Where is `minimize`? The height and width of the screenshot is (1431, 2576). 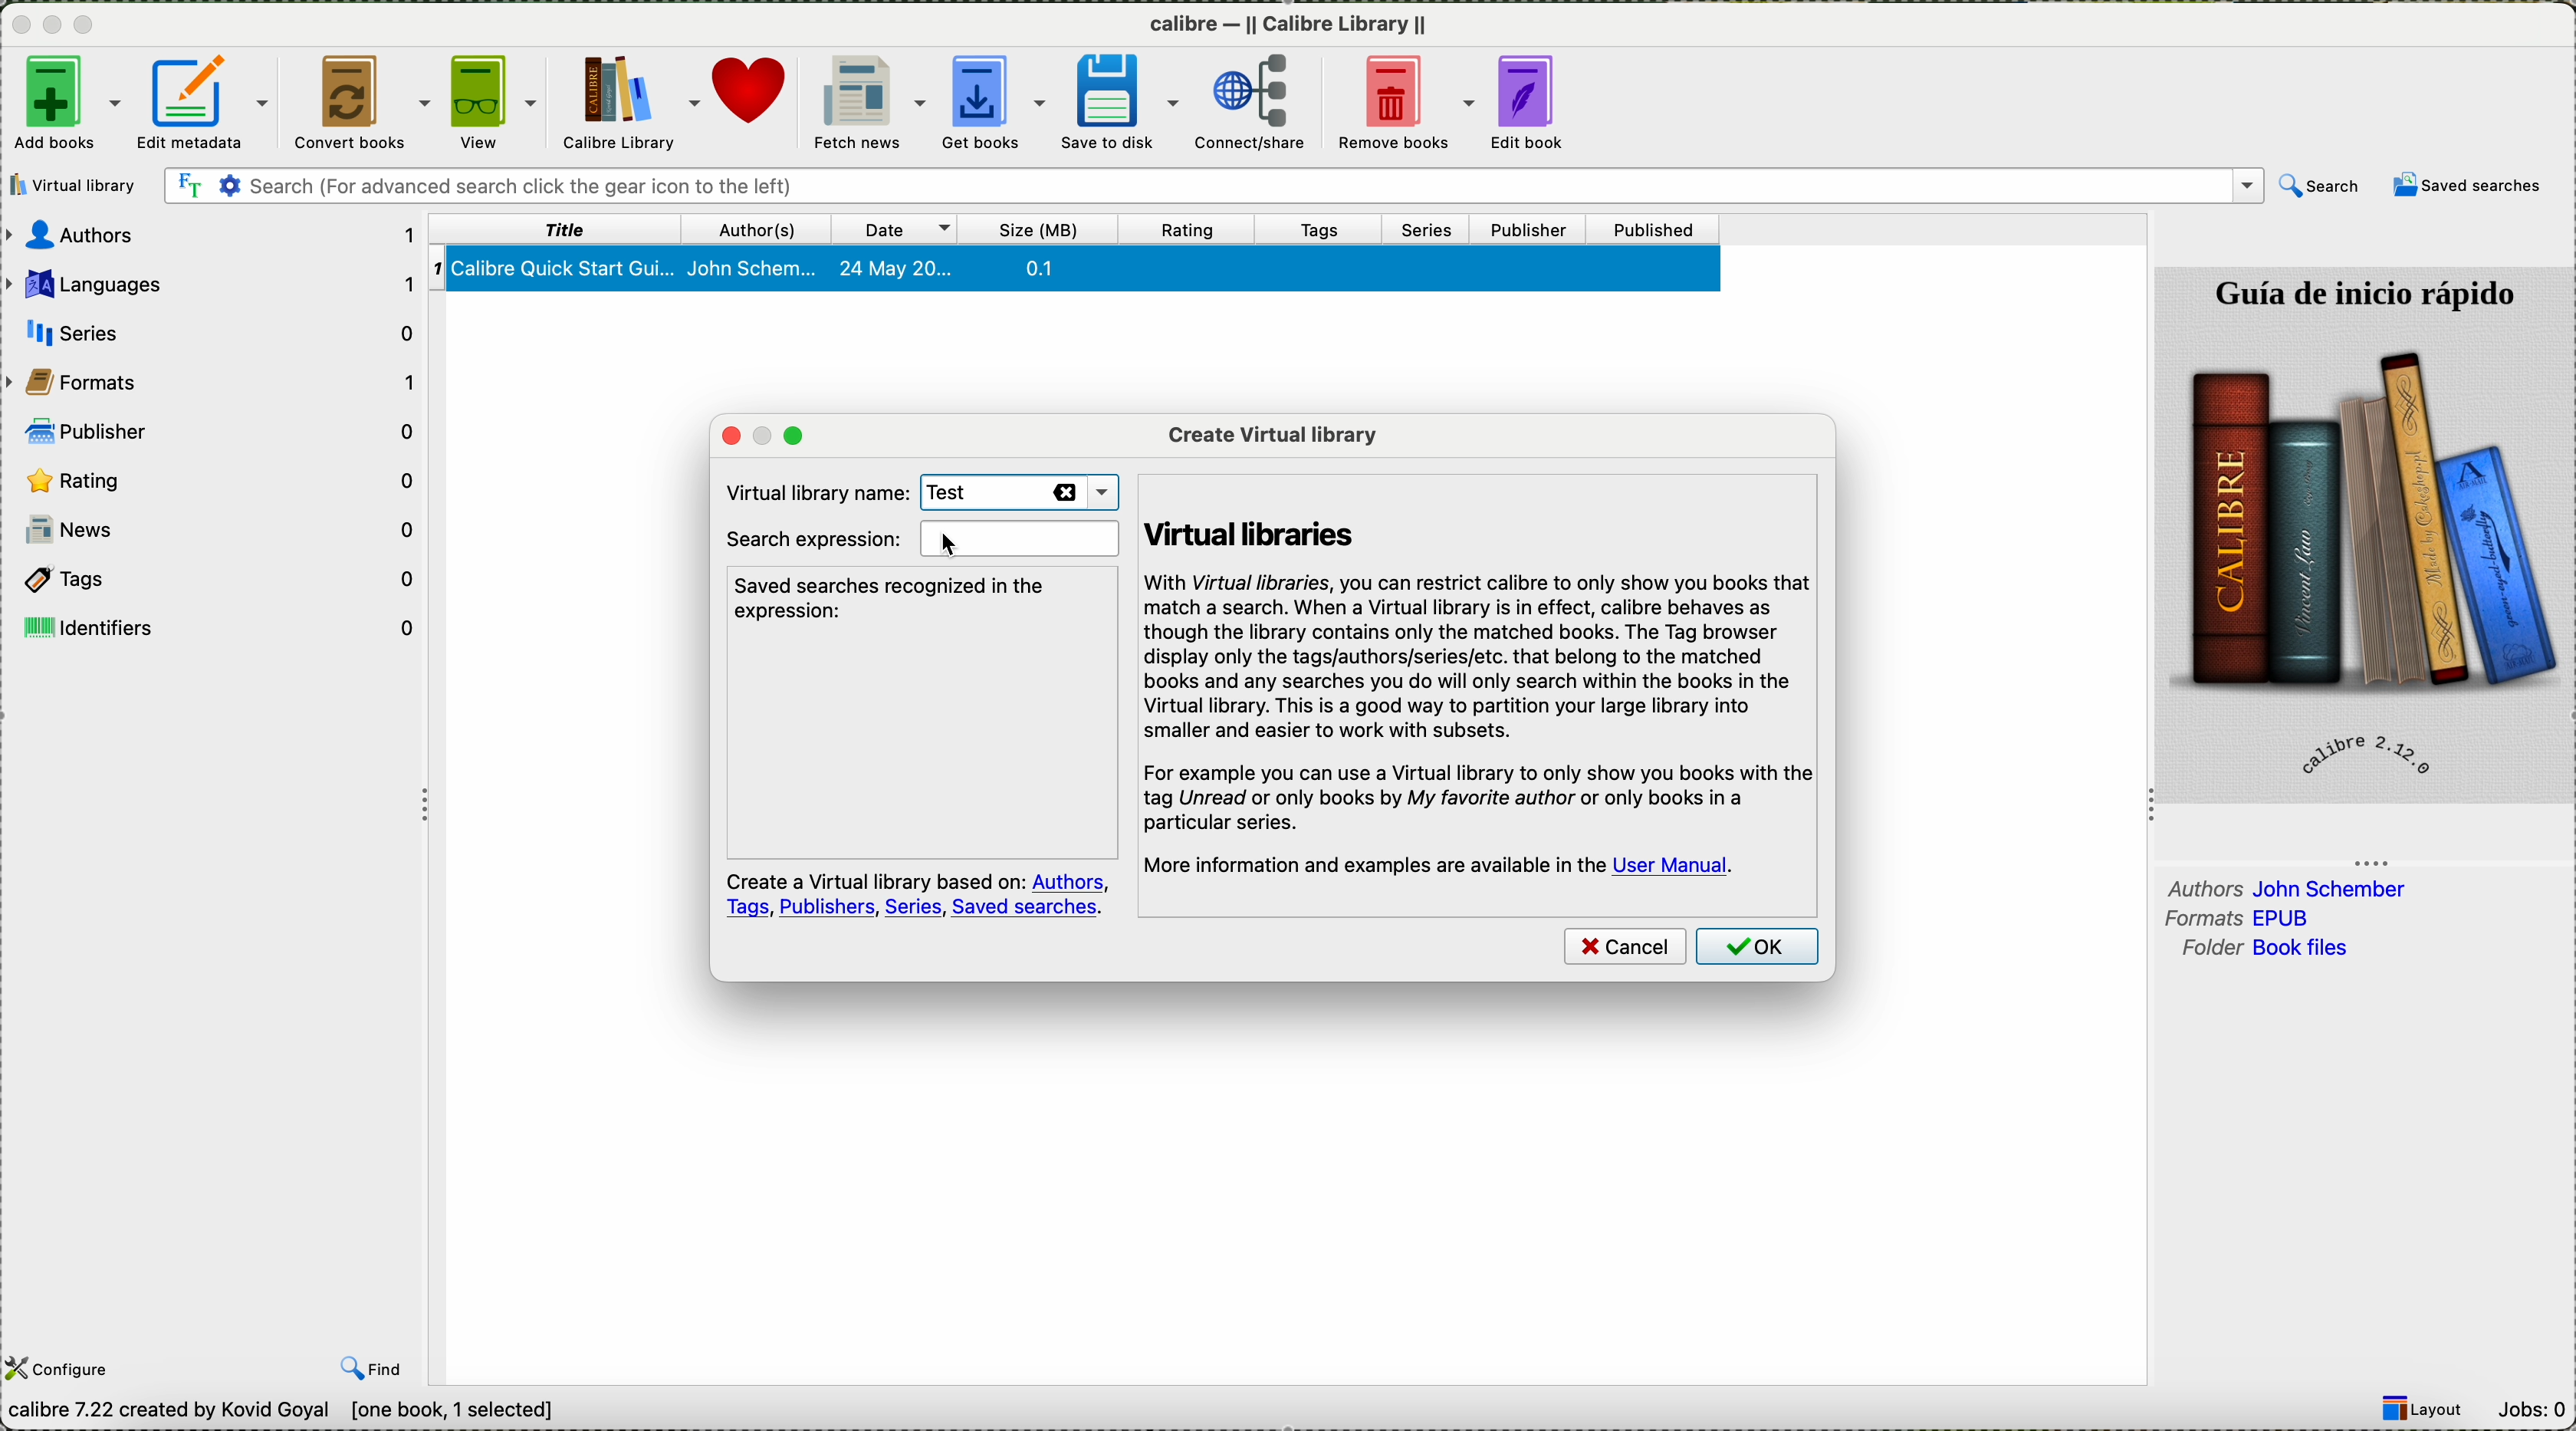 minimize is located at coordinates (53, 31).